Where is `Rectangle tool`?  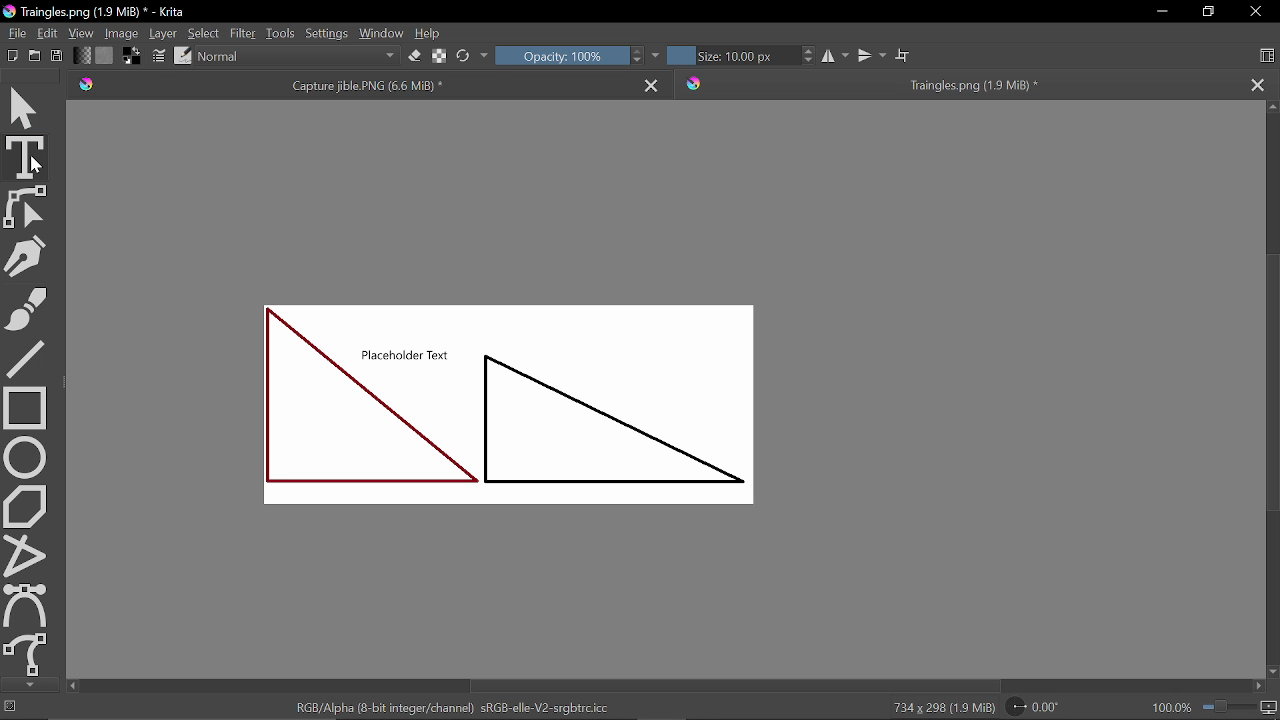 Rectangle tool is located at coordinates (24, 406).